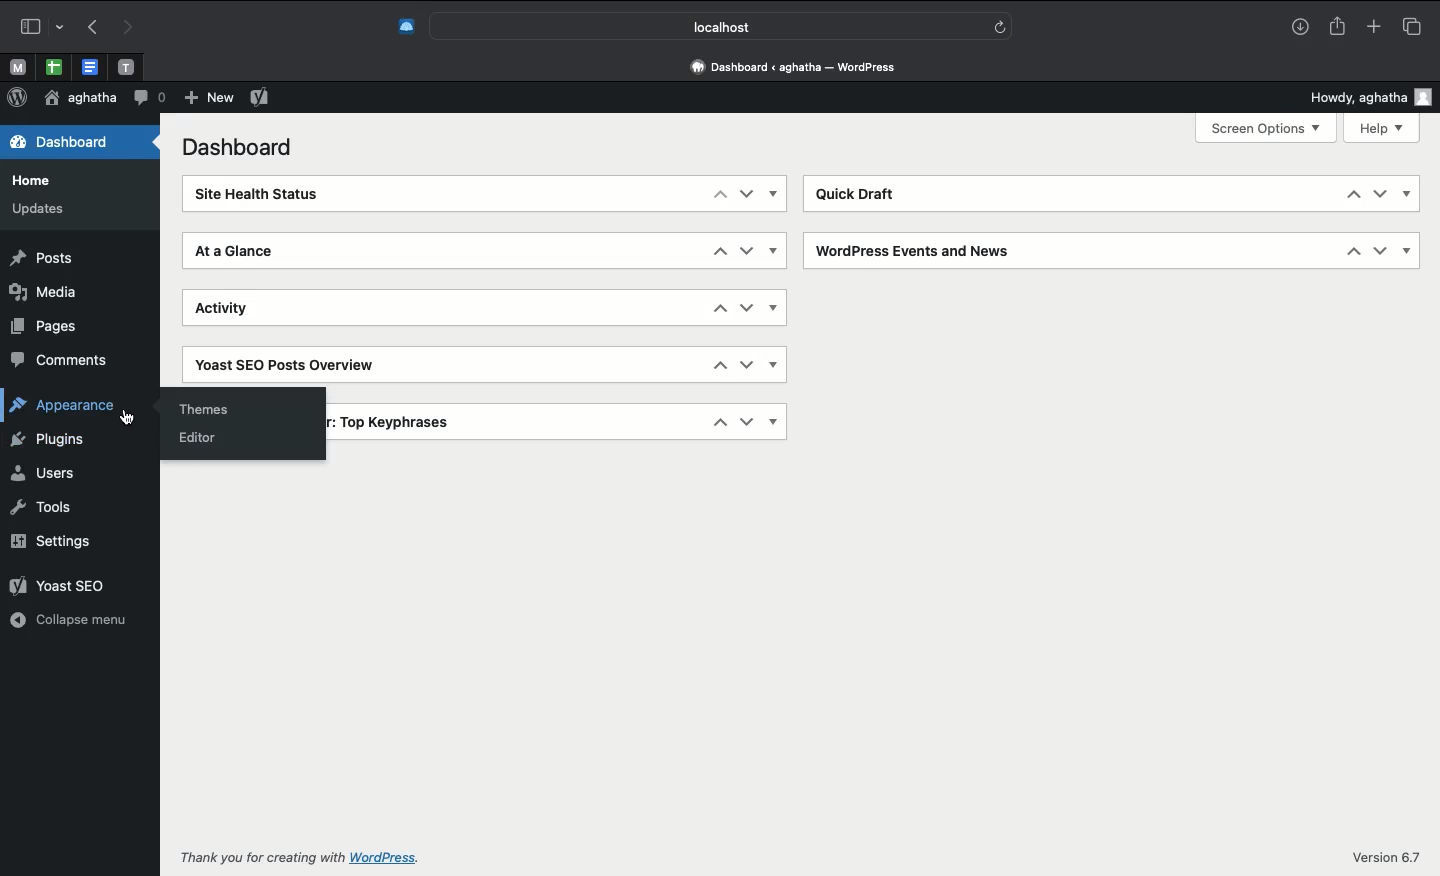 This screenshot has height=876, width=1440. What do you see at coordinates (720, 251) in the screenshot?
I see `Up` at bounding box center [720, 251].